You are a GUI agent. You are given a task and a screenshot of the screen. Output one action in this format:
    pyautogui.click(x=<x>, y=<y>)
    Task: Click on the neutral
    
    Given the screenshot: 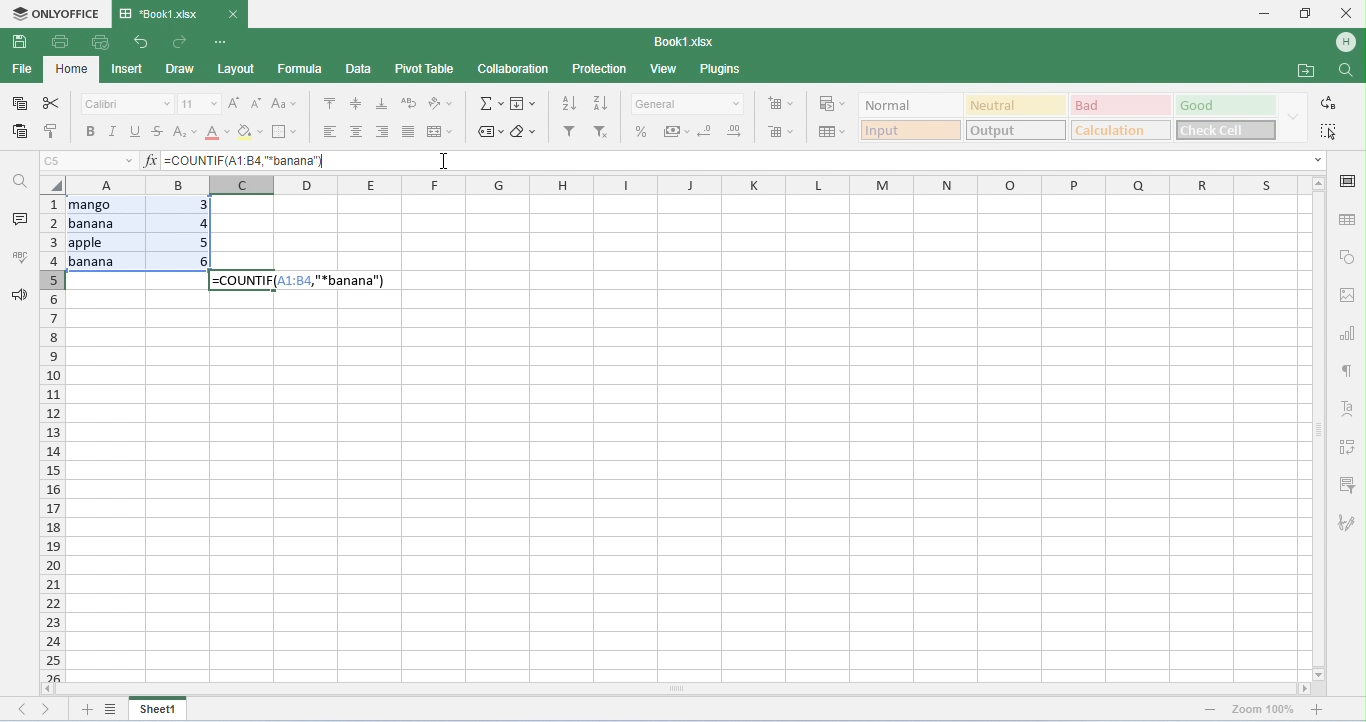 What is the action you would take?
    pyautogui.click(x=1015, y=105)
    